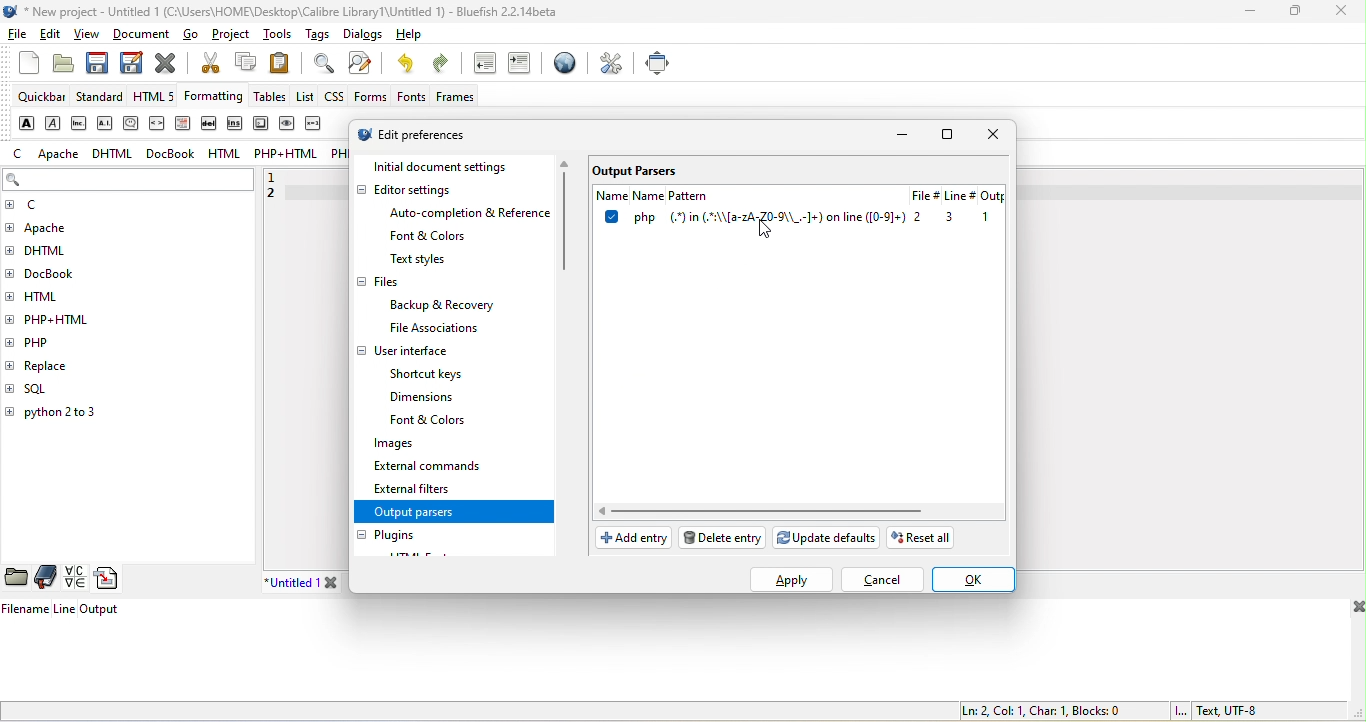 The image size is (1366, 722). What do you see at coordinates (24, 122) in the screenshot?
I see `strong` at bounding box center [24, 122].